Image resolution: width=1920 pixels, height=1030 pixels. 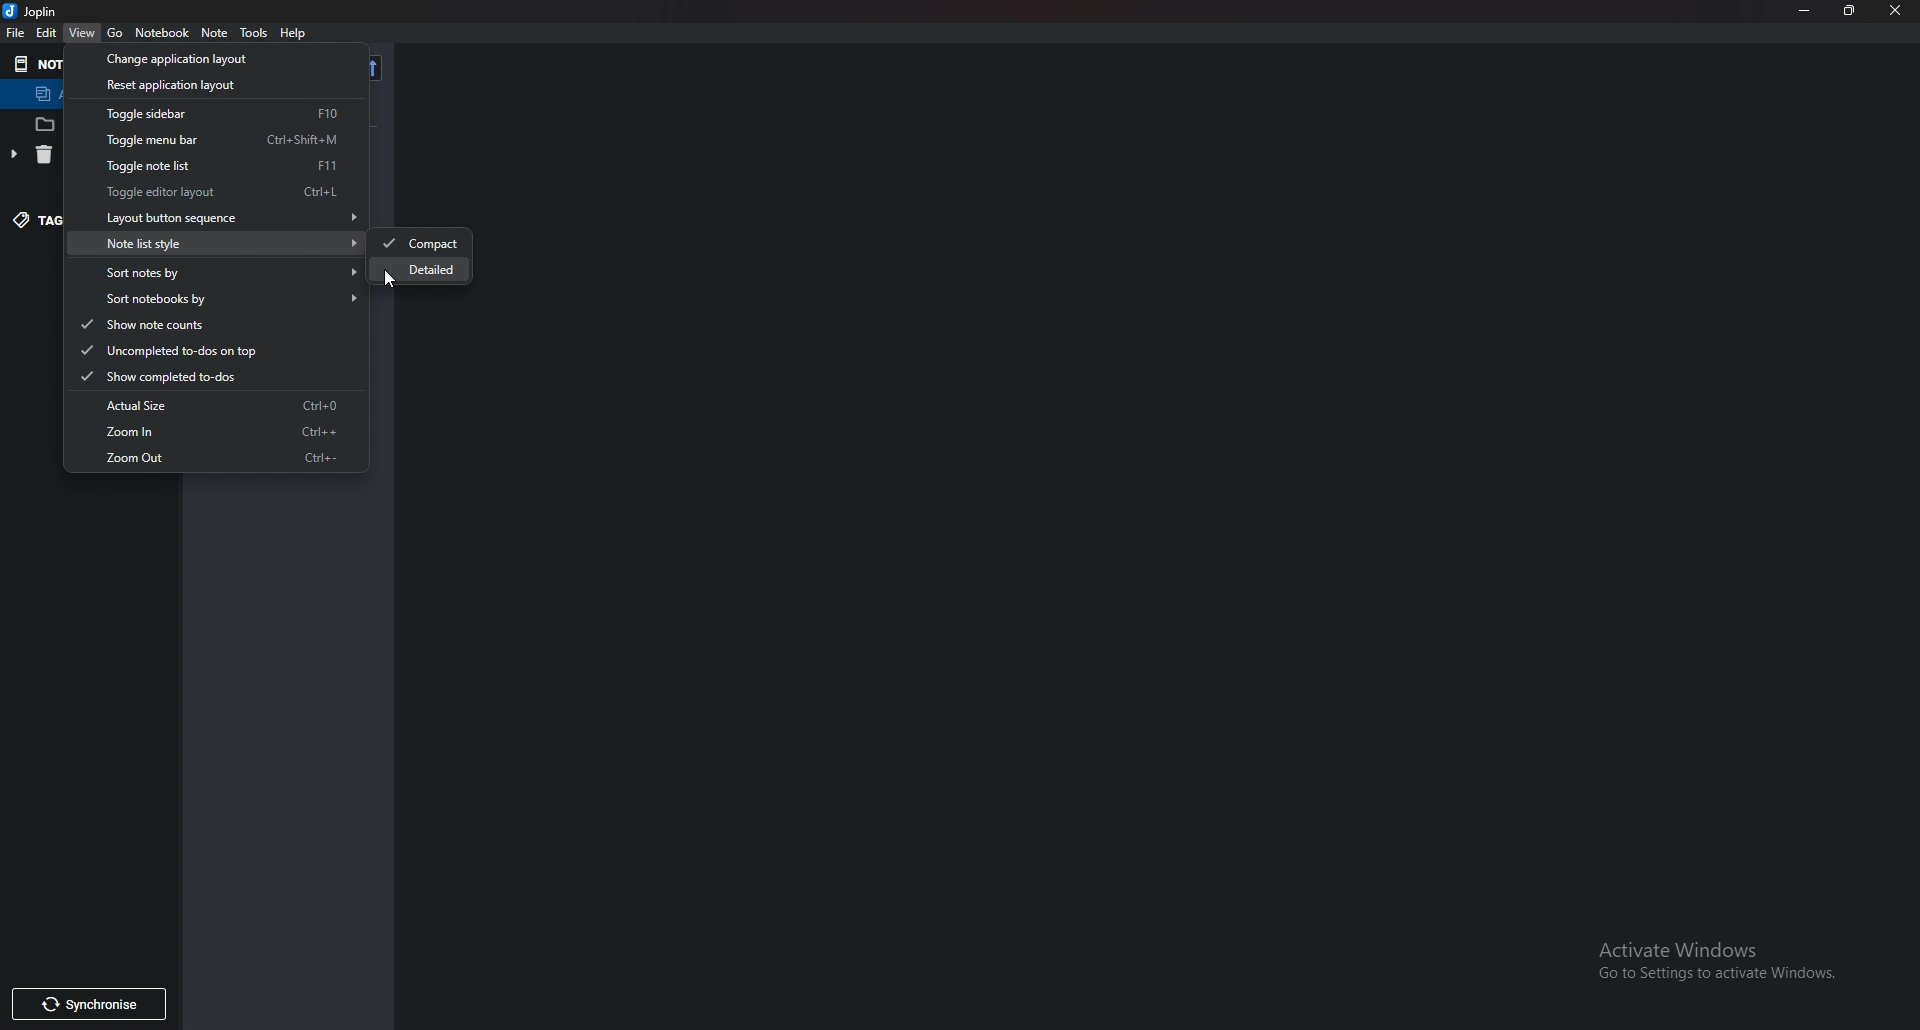 I want to click on Show completed to dos, so click(x=207, y=378).